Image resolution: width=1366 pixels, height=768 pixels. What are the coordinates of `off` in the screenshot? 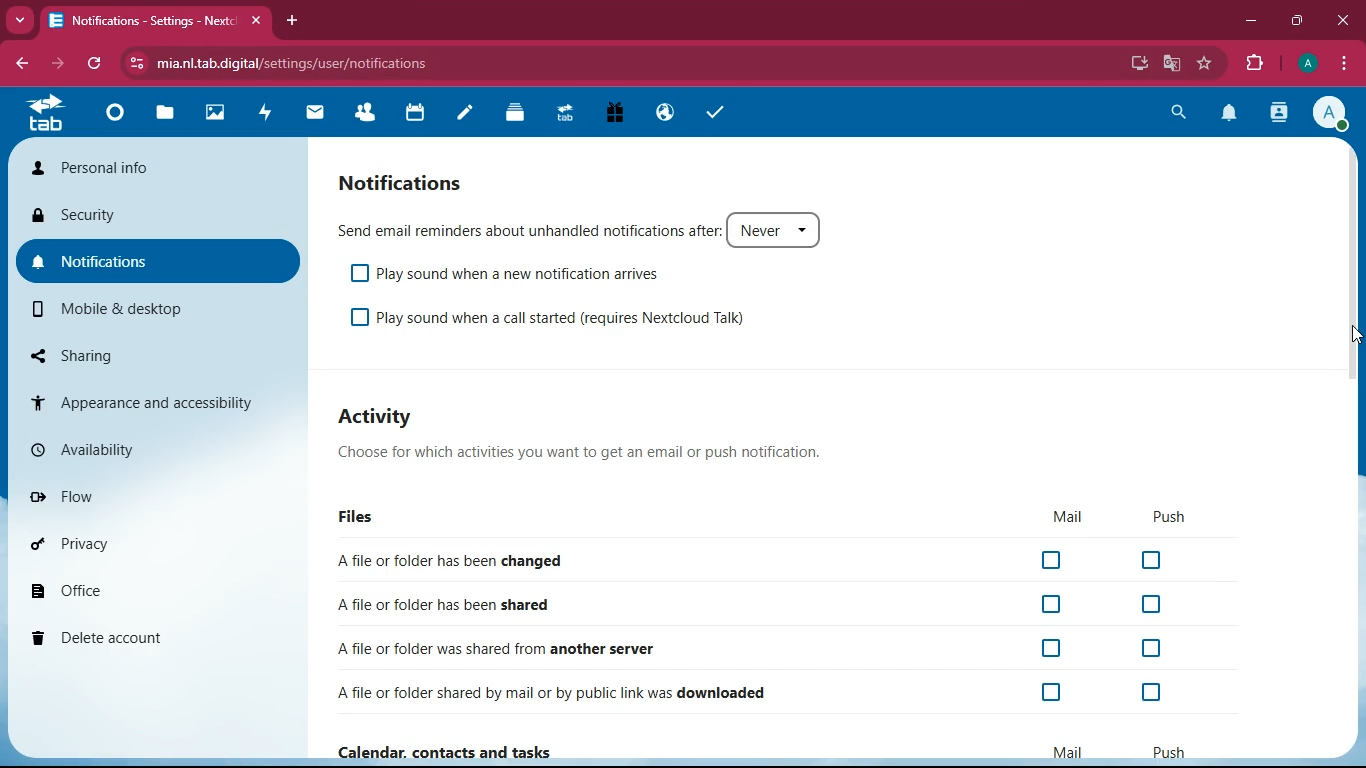 It's located at (1149, 647).